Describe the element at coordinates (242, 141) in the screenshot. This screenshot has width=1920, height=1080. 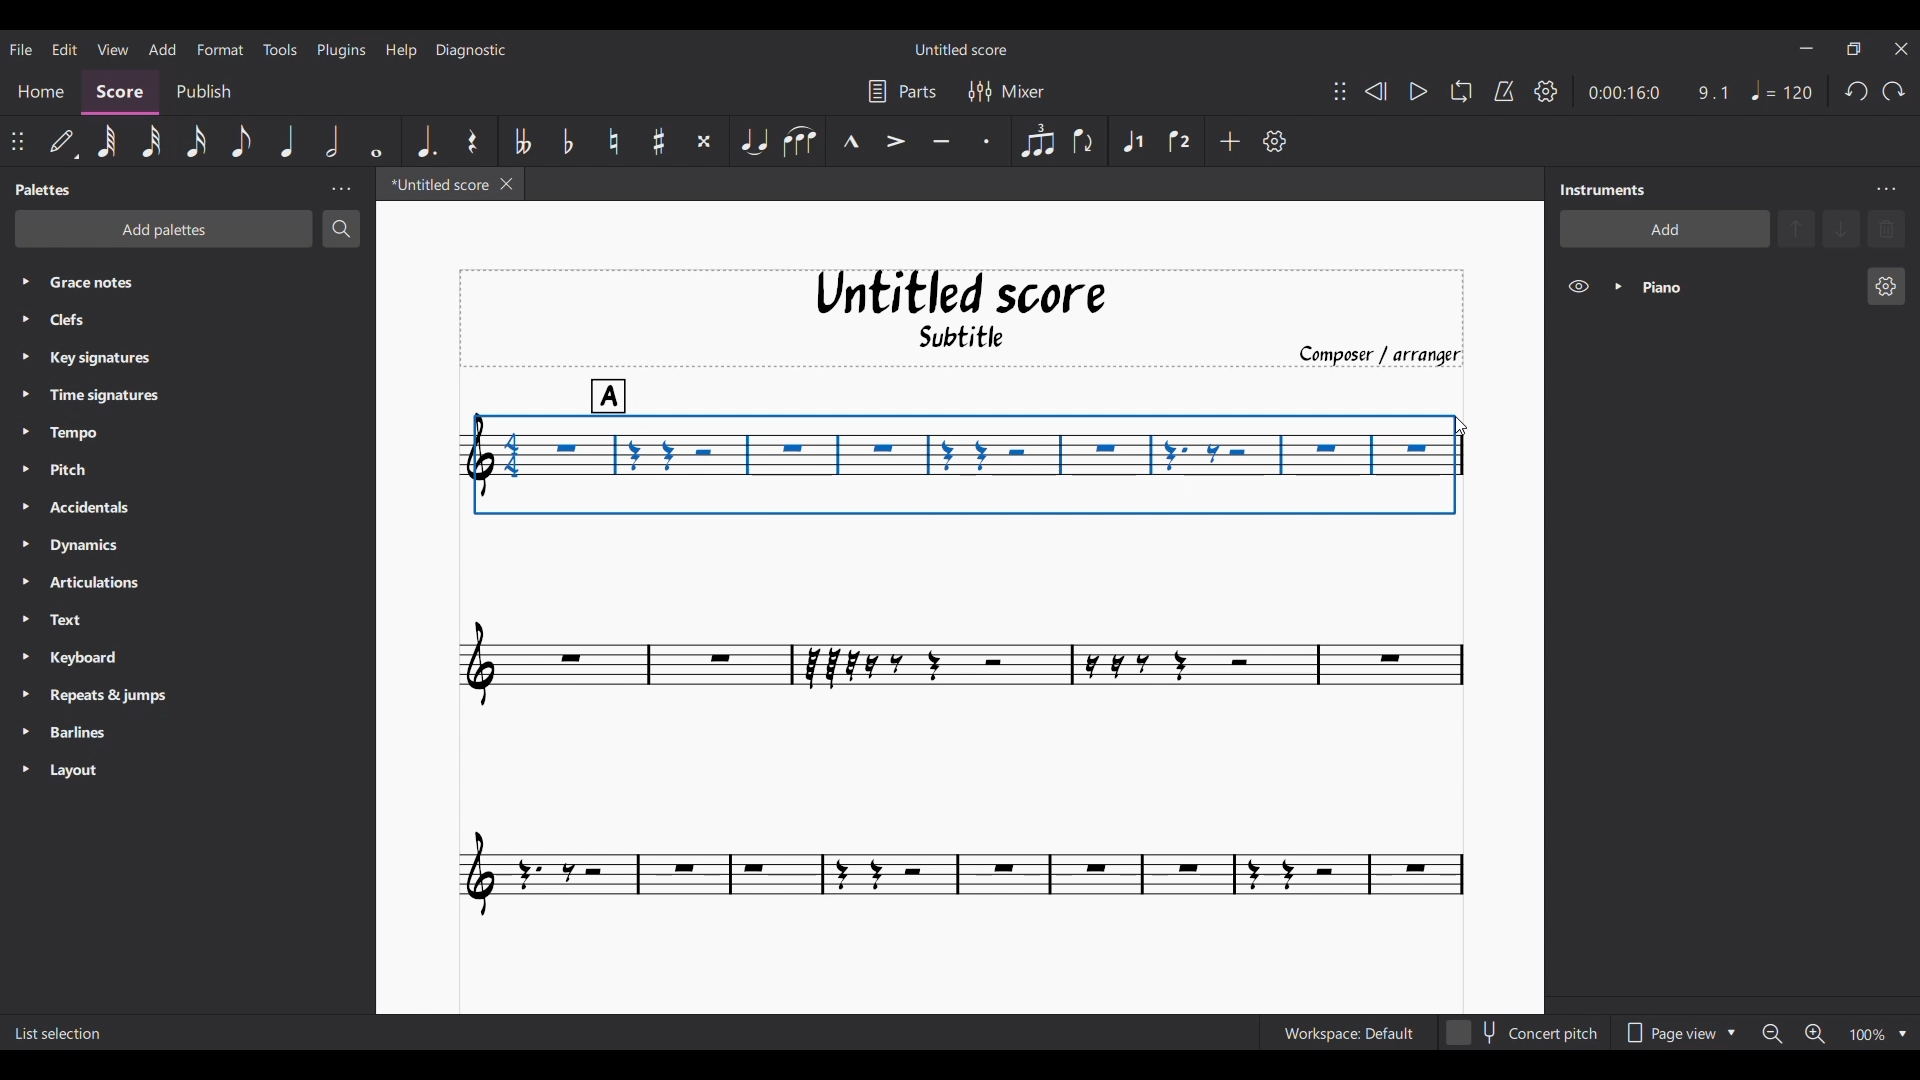
I see `8th note` at that location.